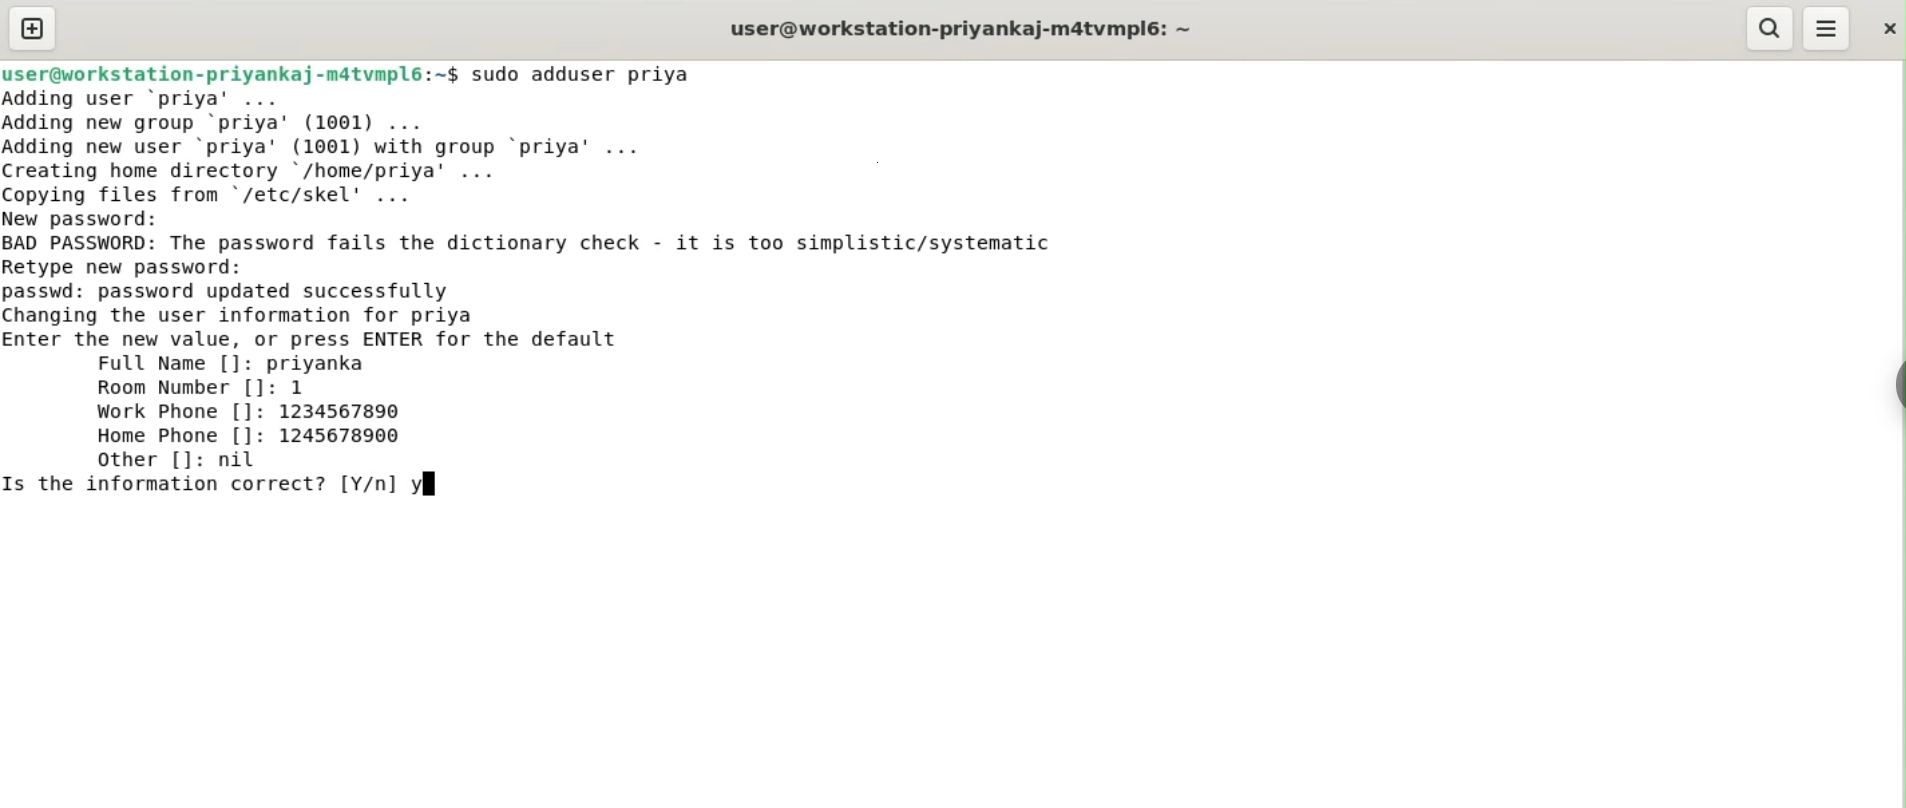  Describe the element at coordinates (182, 390) in the screenshot. I see `room number []:` at that location.